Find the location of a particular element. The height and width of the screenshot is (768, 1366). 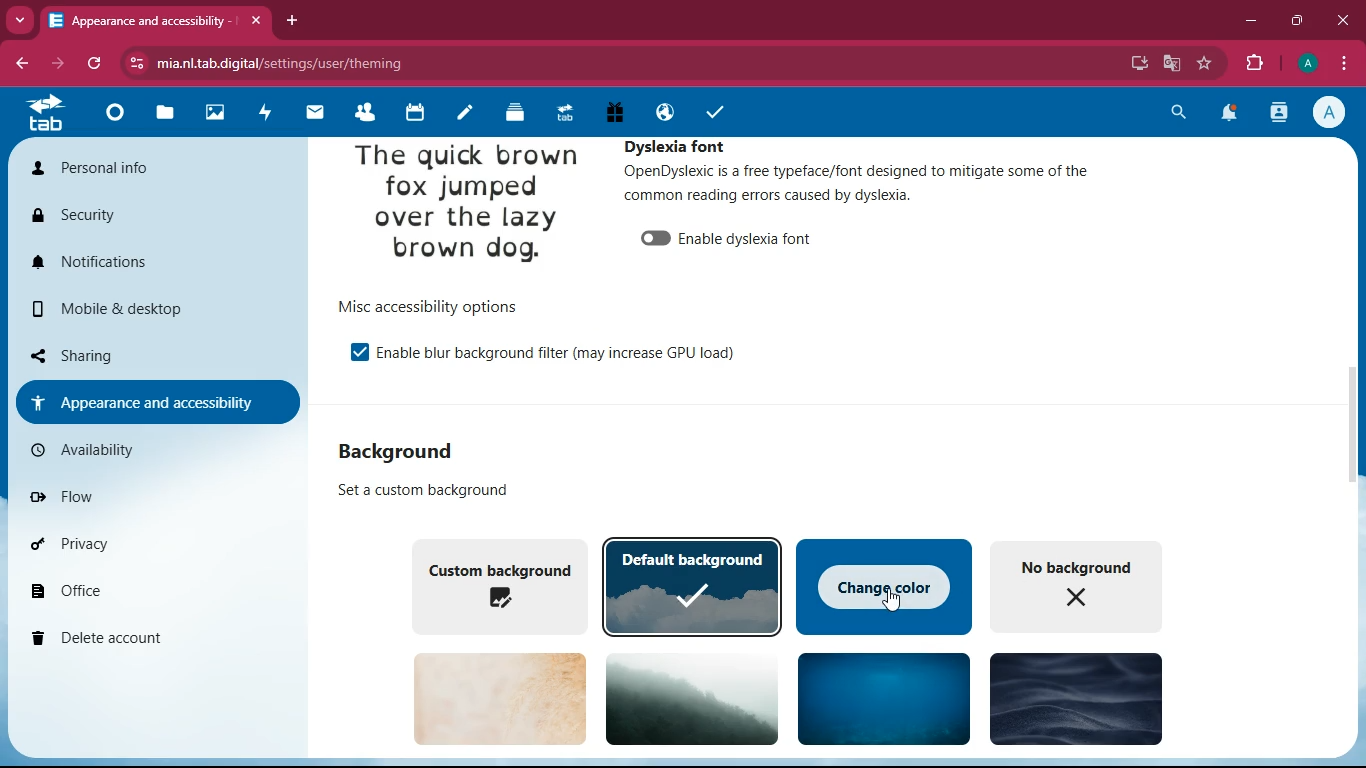

sharing is located at coordinates (140, 353).